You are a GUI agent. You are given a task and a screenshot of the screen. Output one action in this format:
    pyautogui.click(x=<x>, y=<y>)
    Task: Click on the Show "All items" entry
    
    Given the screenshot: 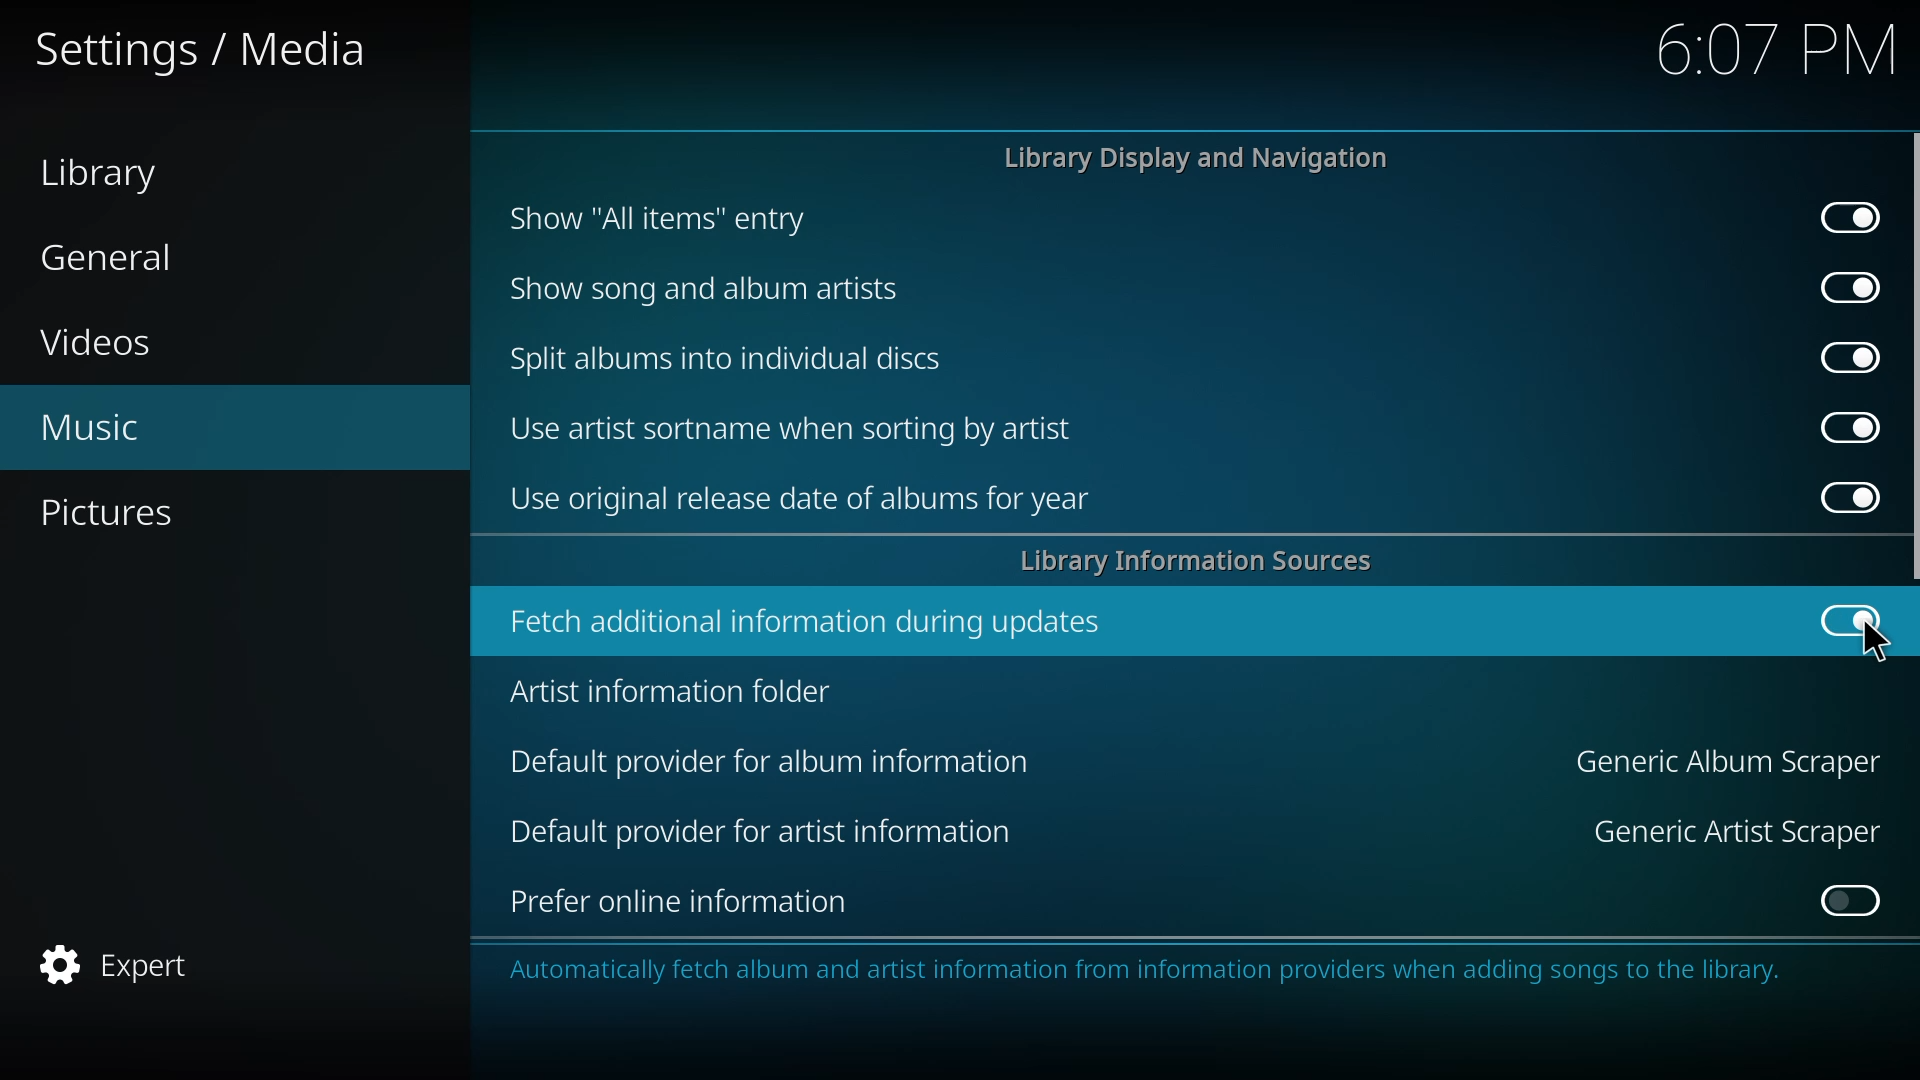 What is the action you would take?
    pyautogui.click(x=657, y=224)
    